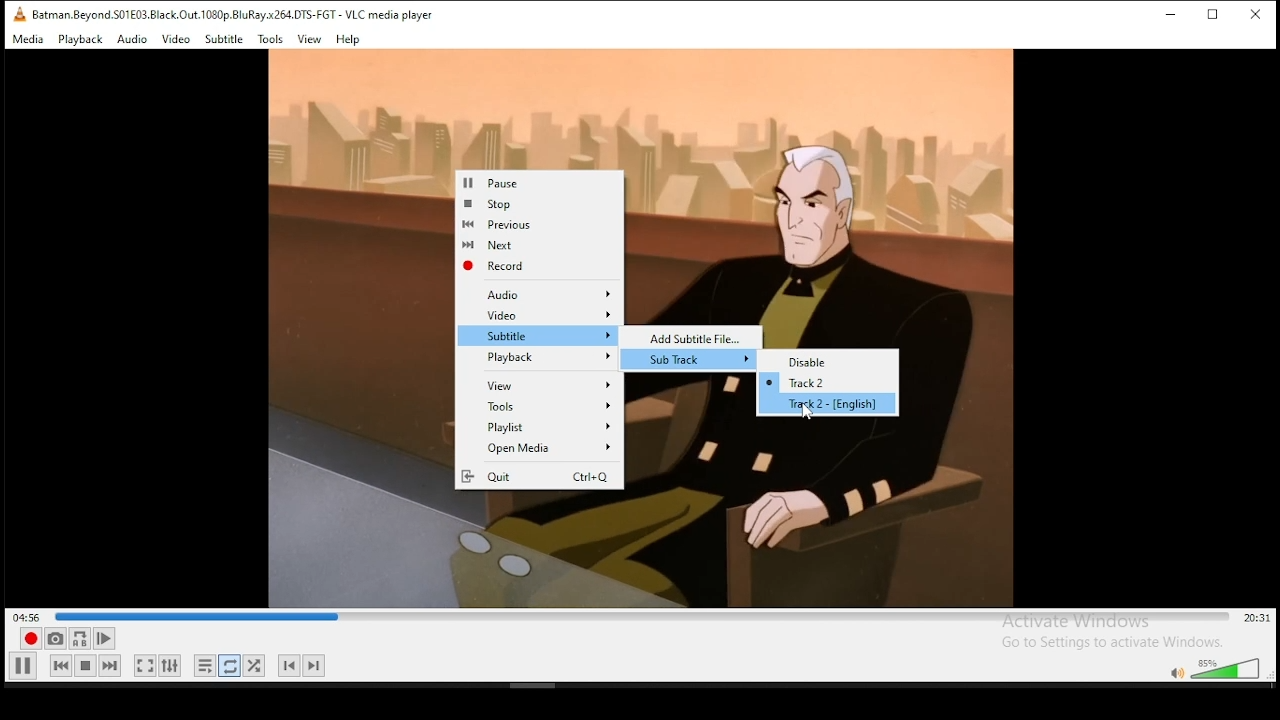 The image size is (1280, 720). I want to click on Track 2, so click(825, 383).